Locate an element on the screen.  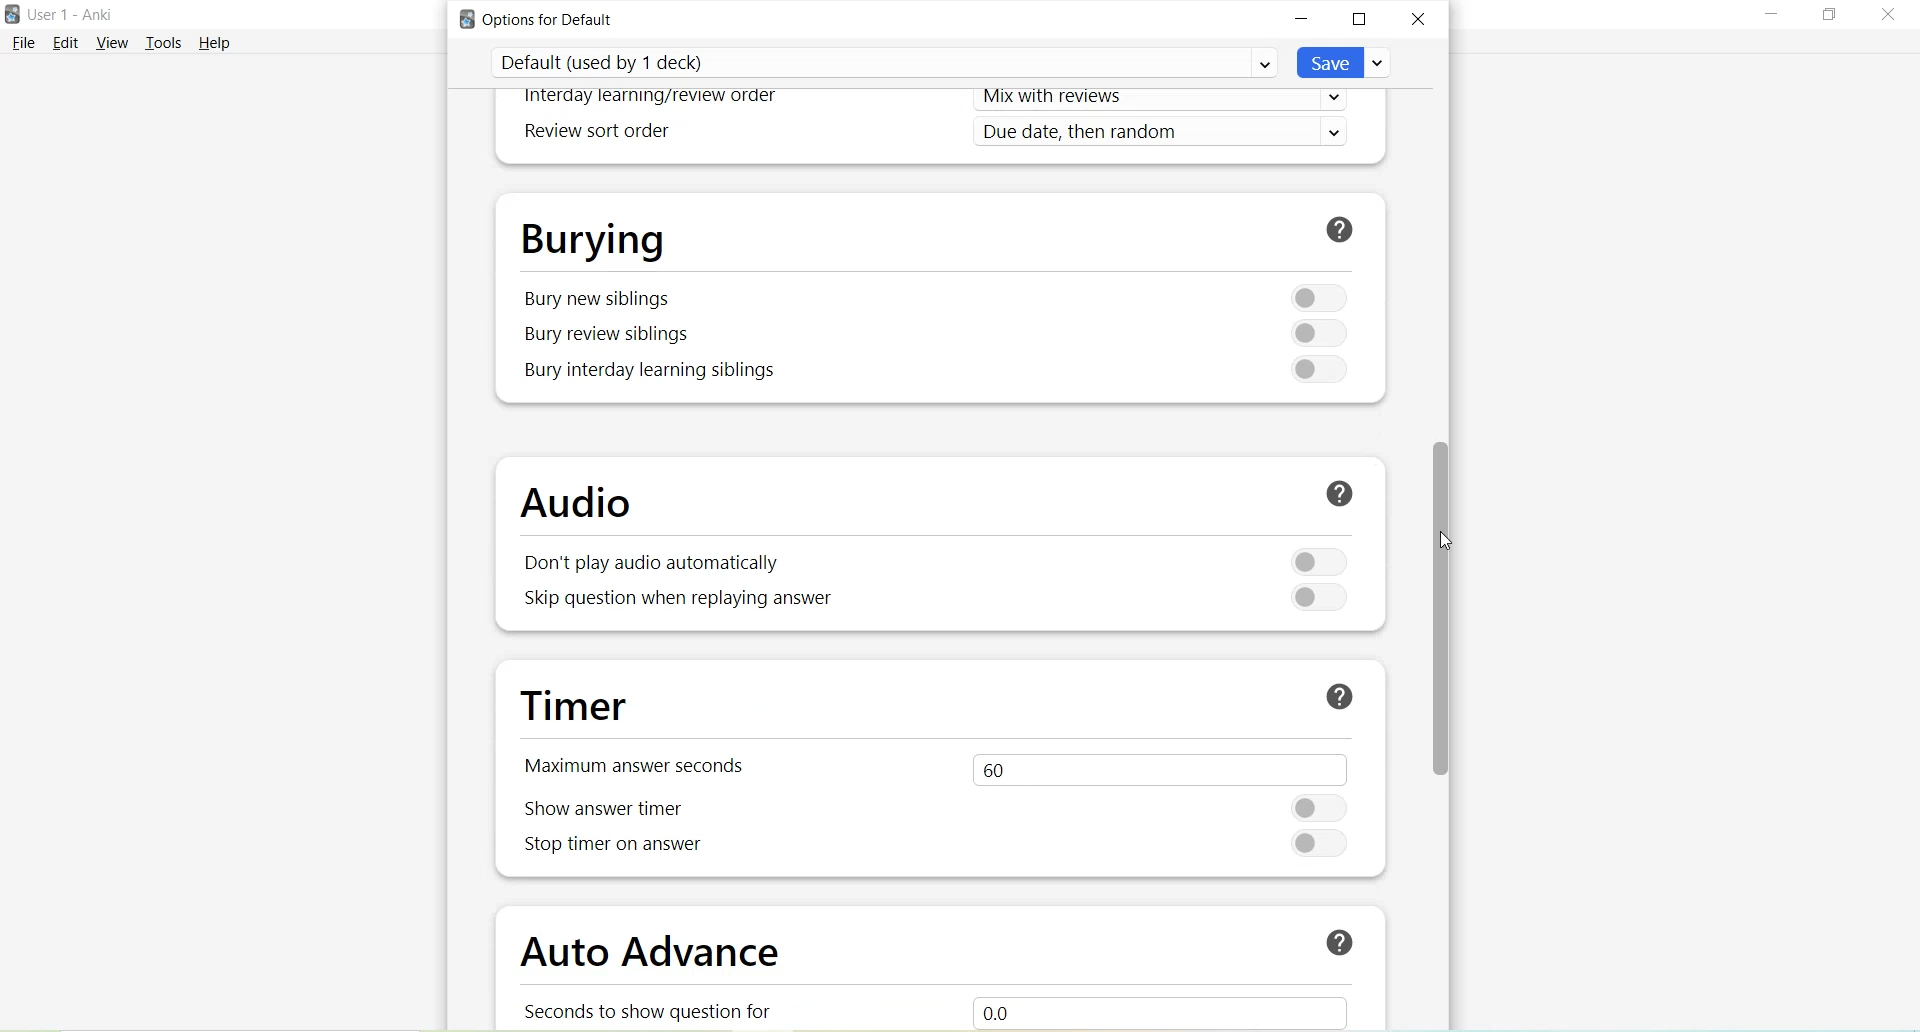
Maximum answer seconds is located at coordinates (644, 764).